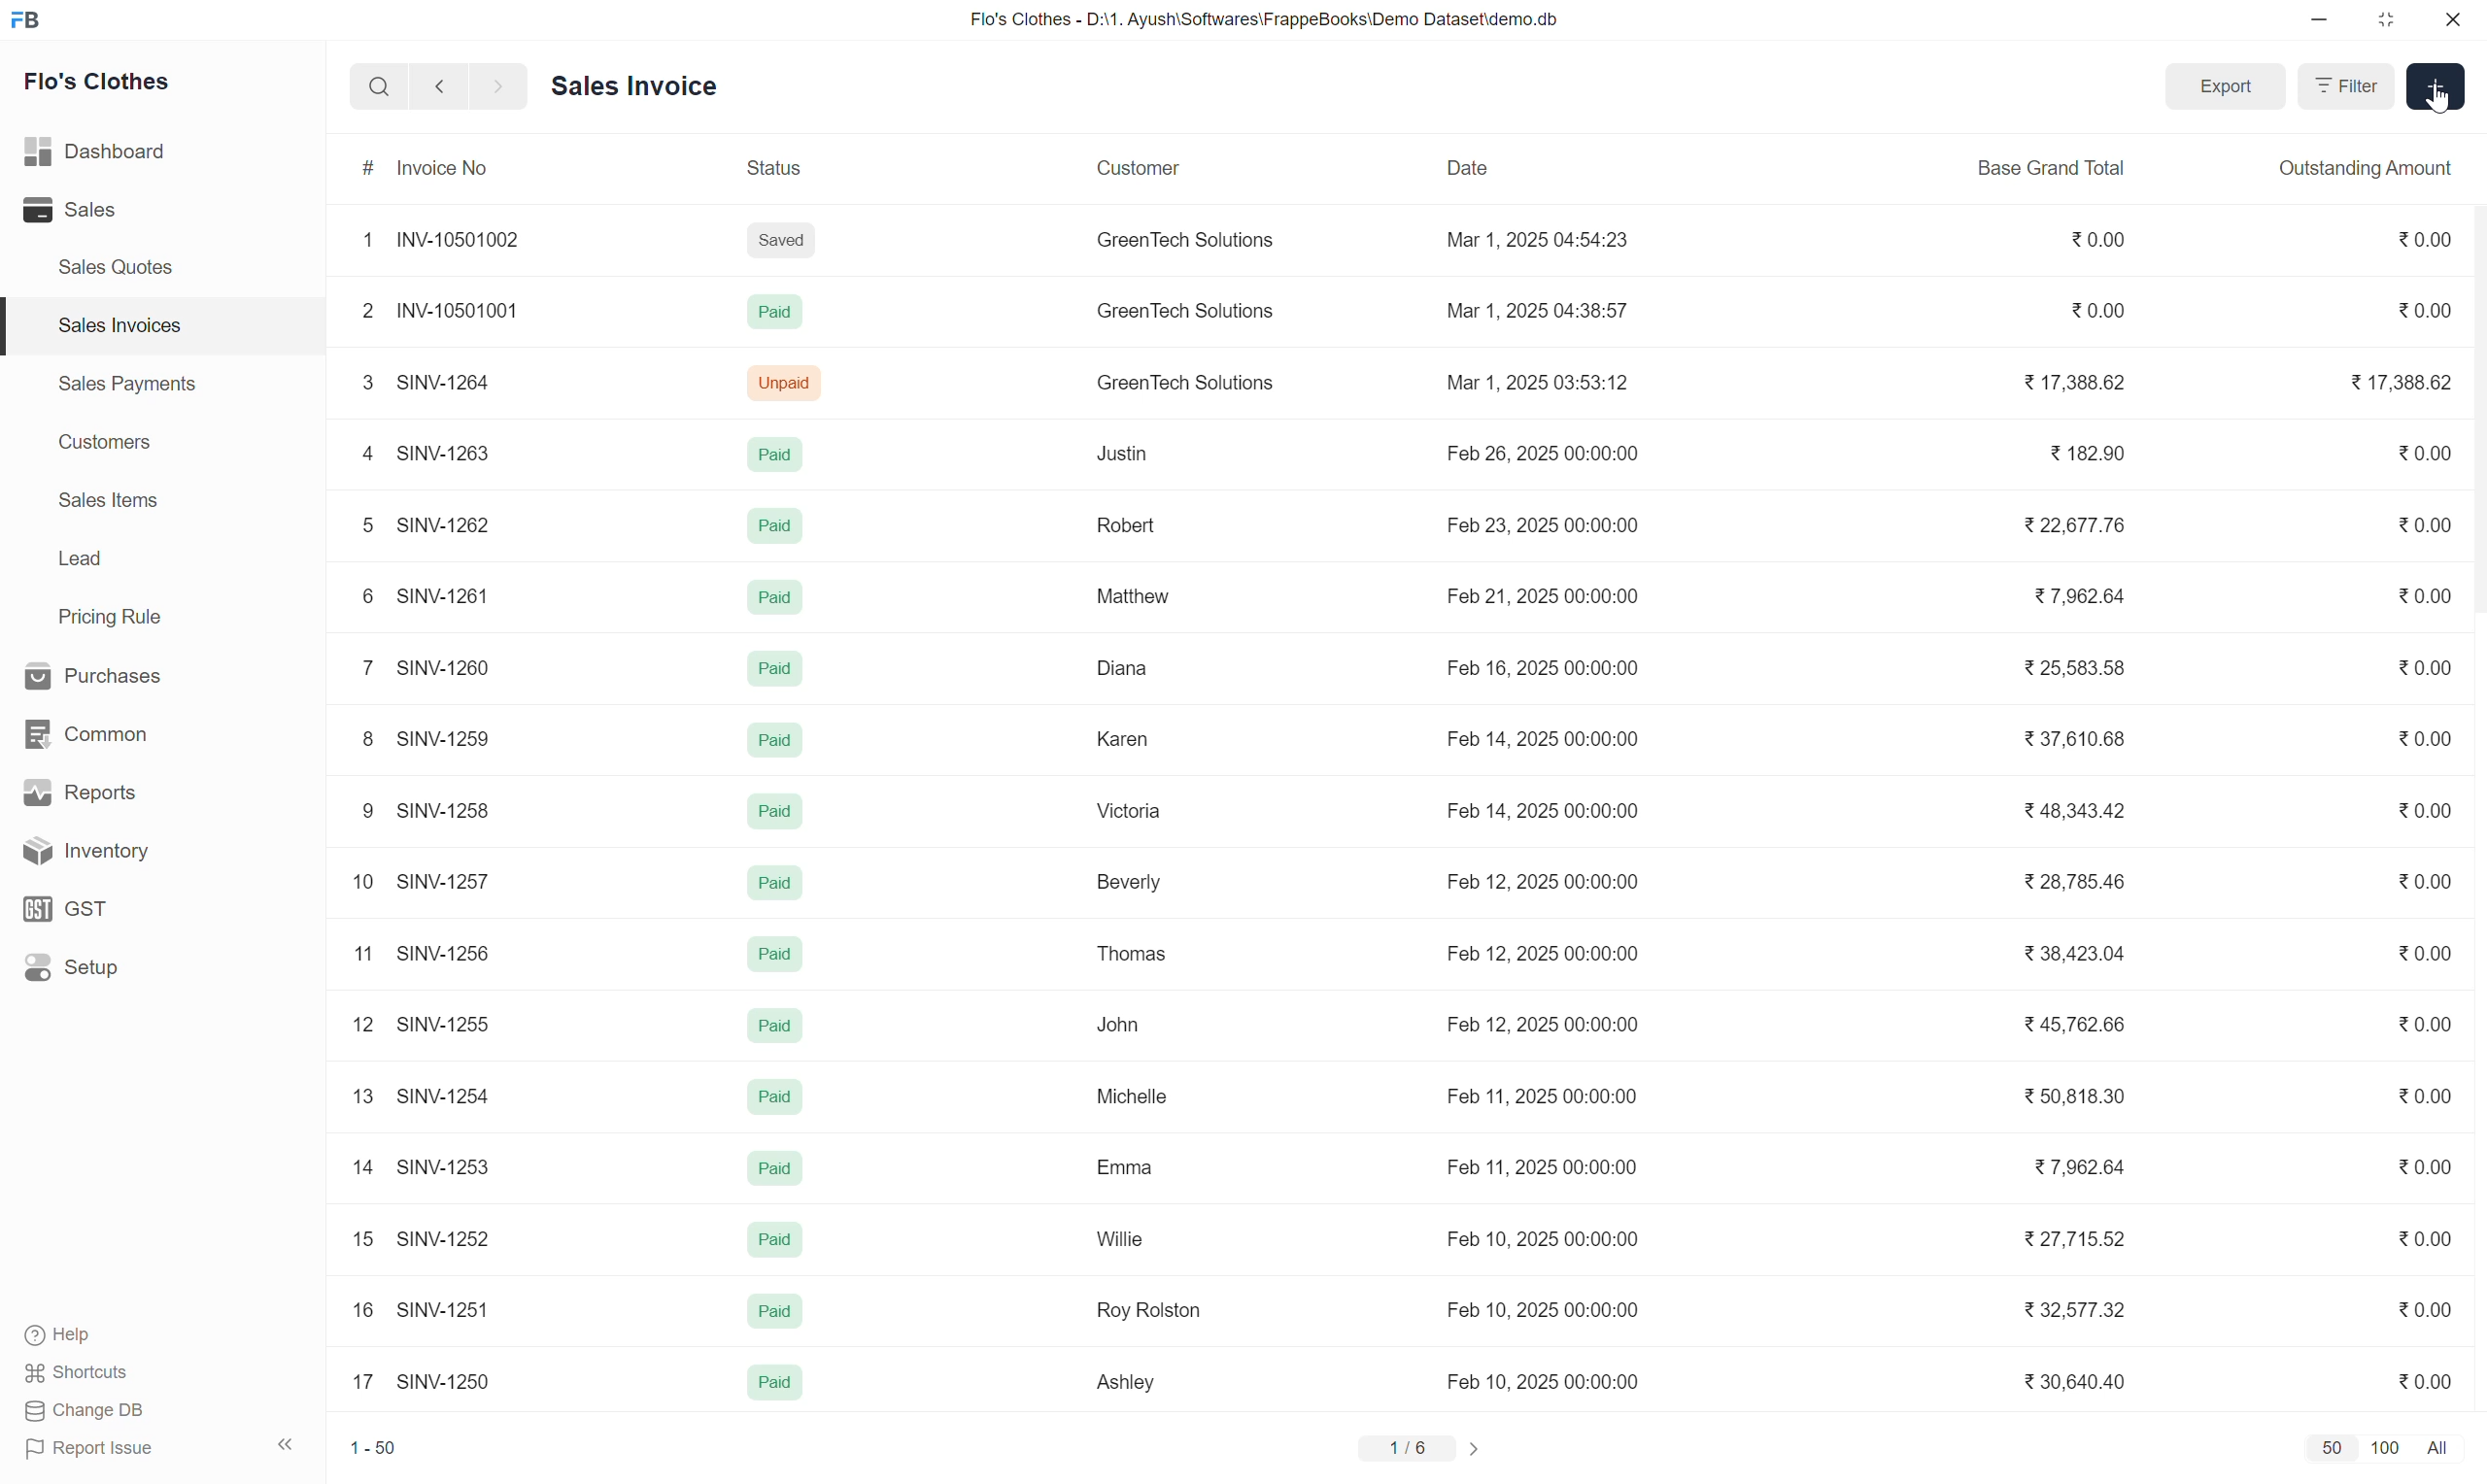 The height and width of the screenshot is (1484, 2487). Describe the element at coordinates (450, 453) in the screenshot. I see `SINV-1263` at that location.